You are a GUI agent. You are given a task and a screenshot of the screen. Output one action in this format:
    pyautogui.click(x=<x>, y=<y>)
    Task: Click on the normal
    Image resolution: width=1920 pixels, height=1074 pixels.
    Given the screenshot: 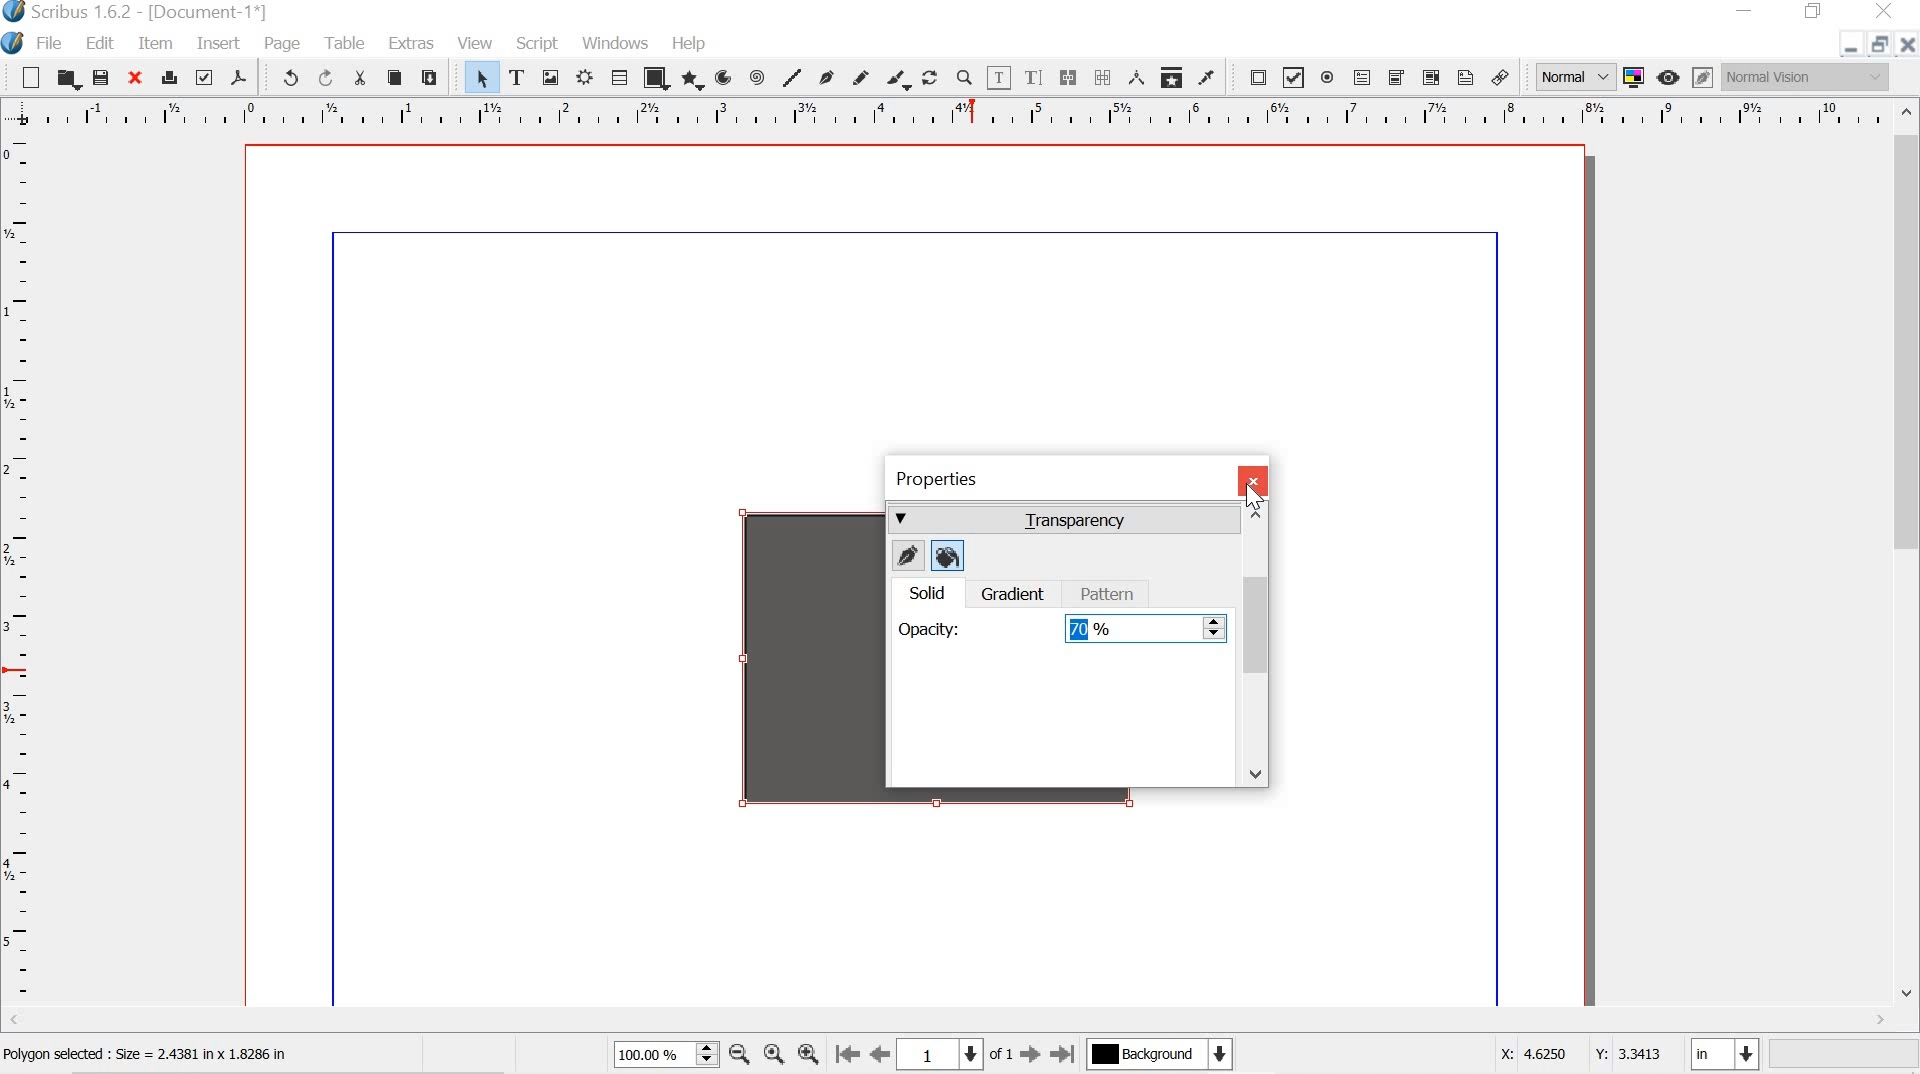 What is the action you would take?
    pyautogui.click(x=1576, y=76)
    